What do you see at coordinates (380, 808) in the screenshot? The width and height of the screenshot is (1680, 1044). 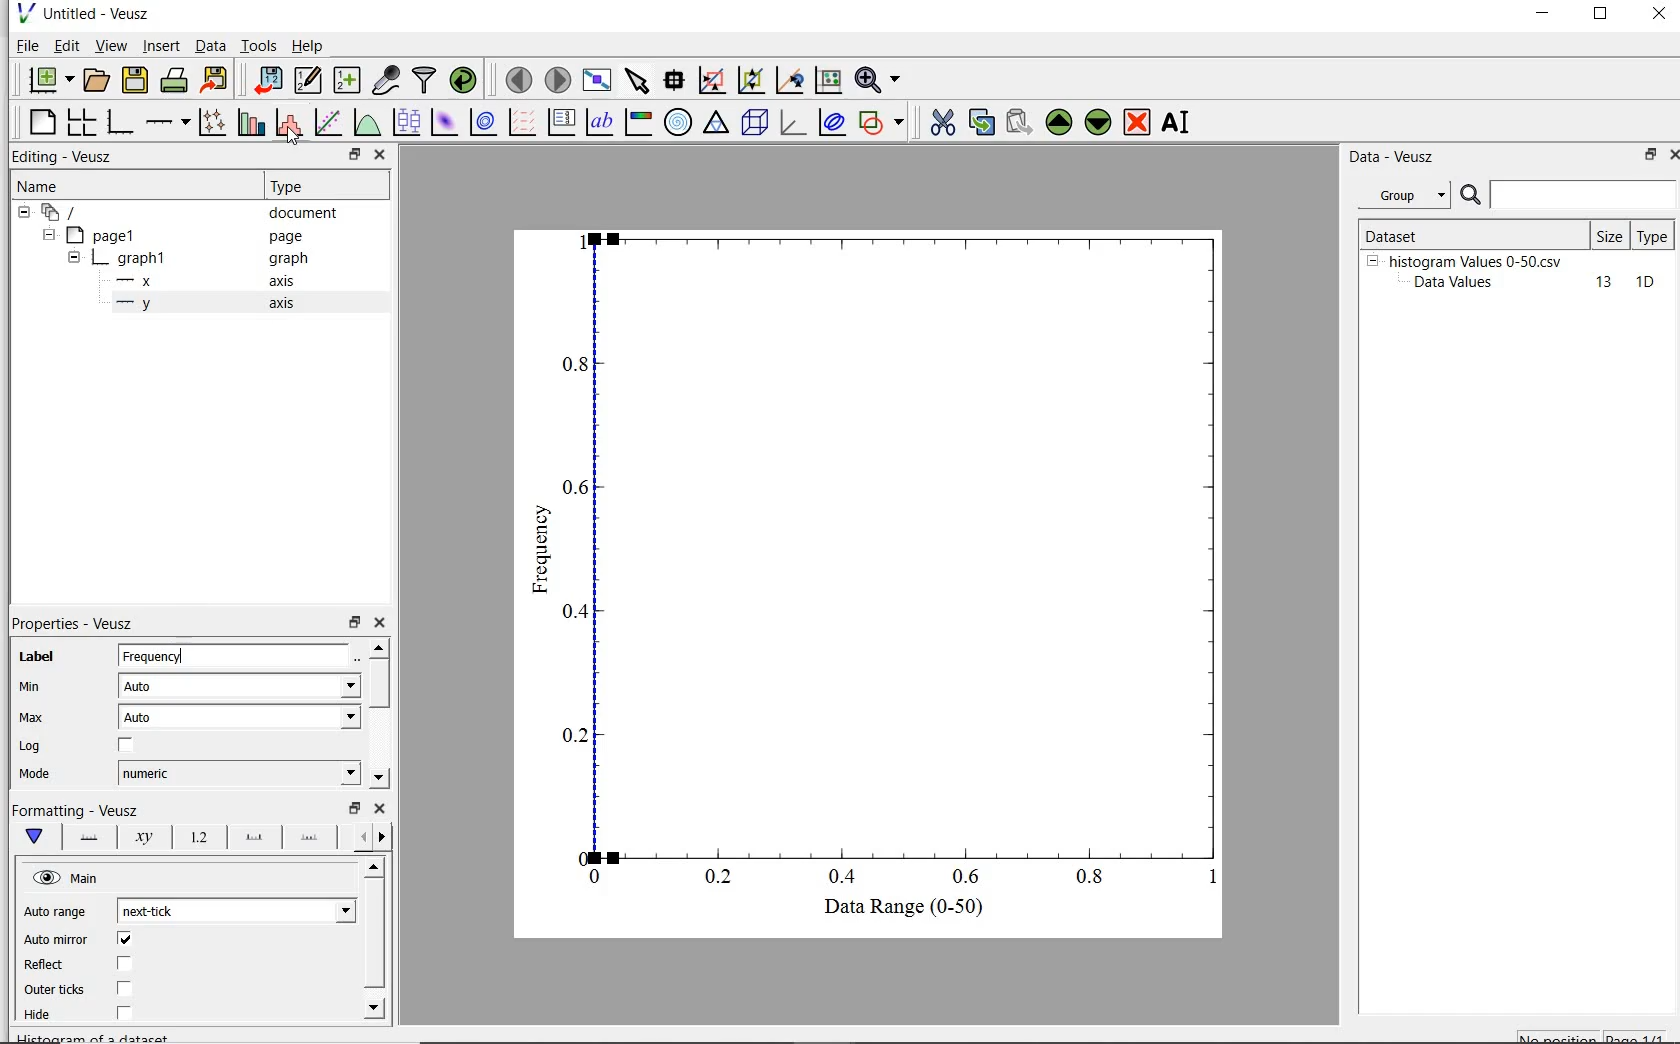 I see `close` at bounding box center [380, 808].